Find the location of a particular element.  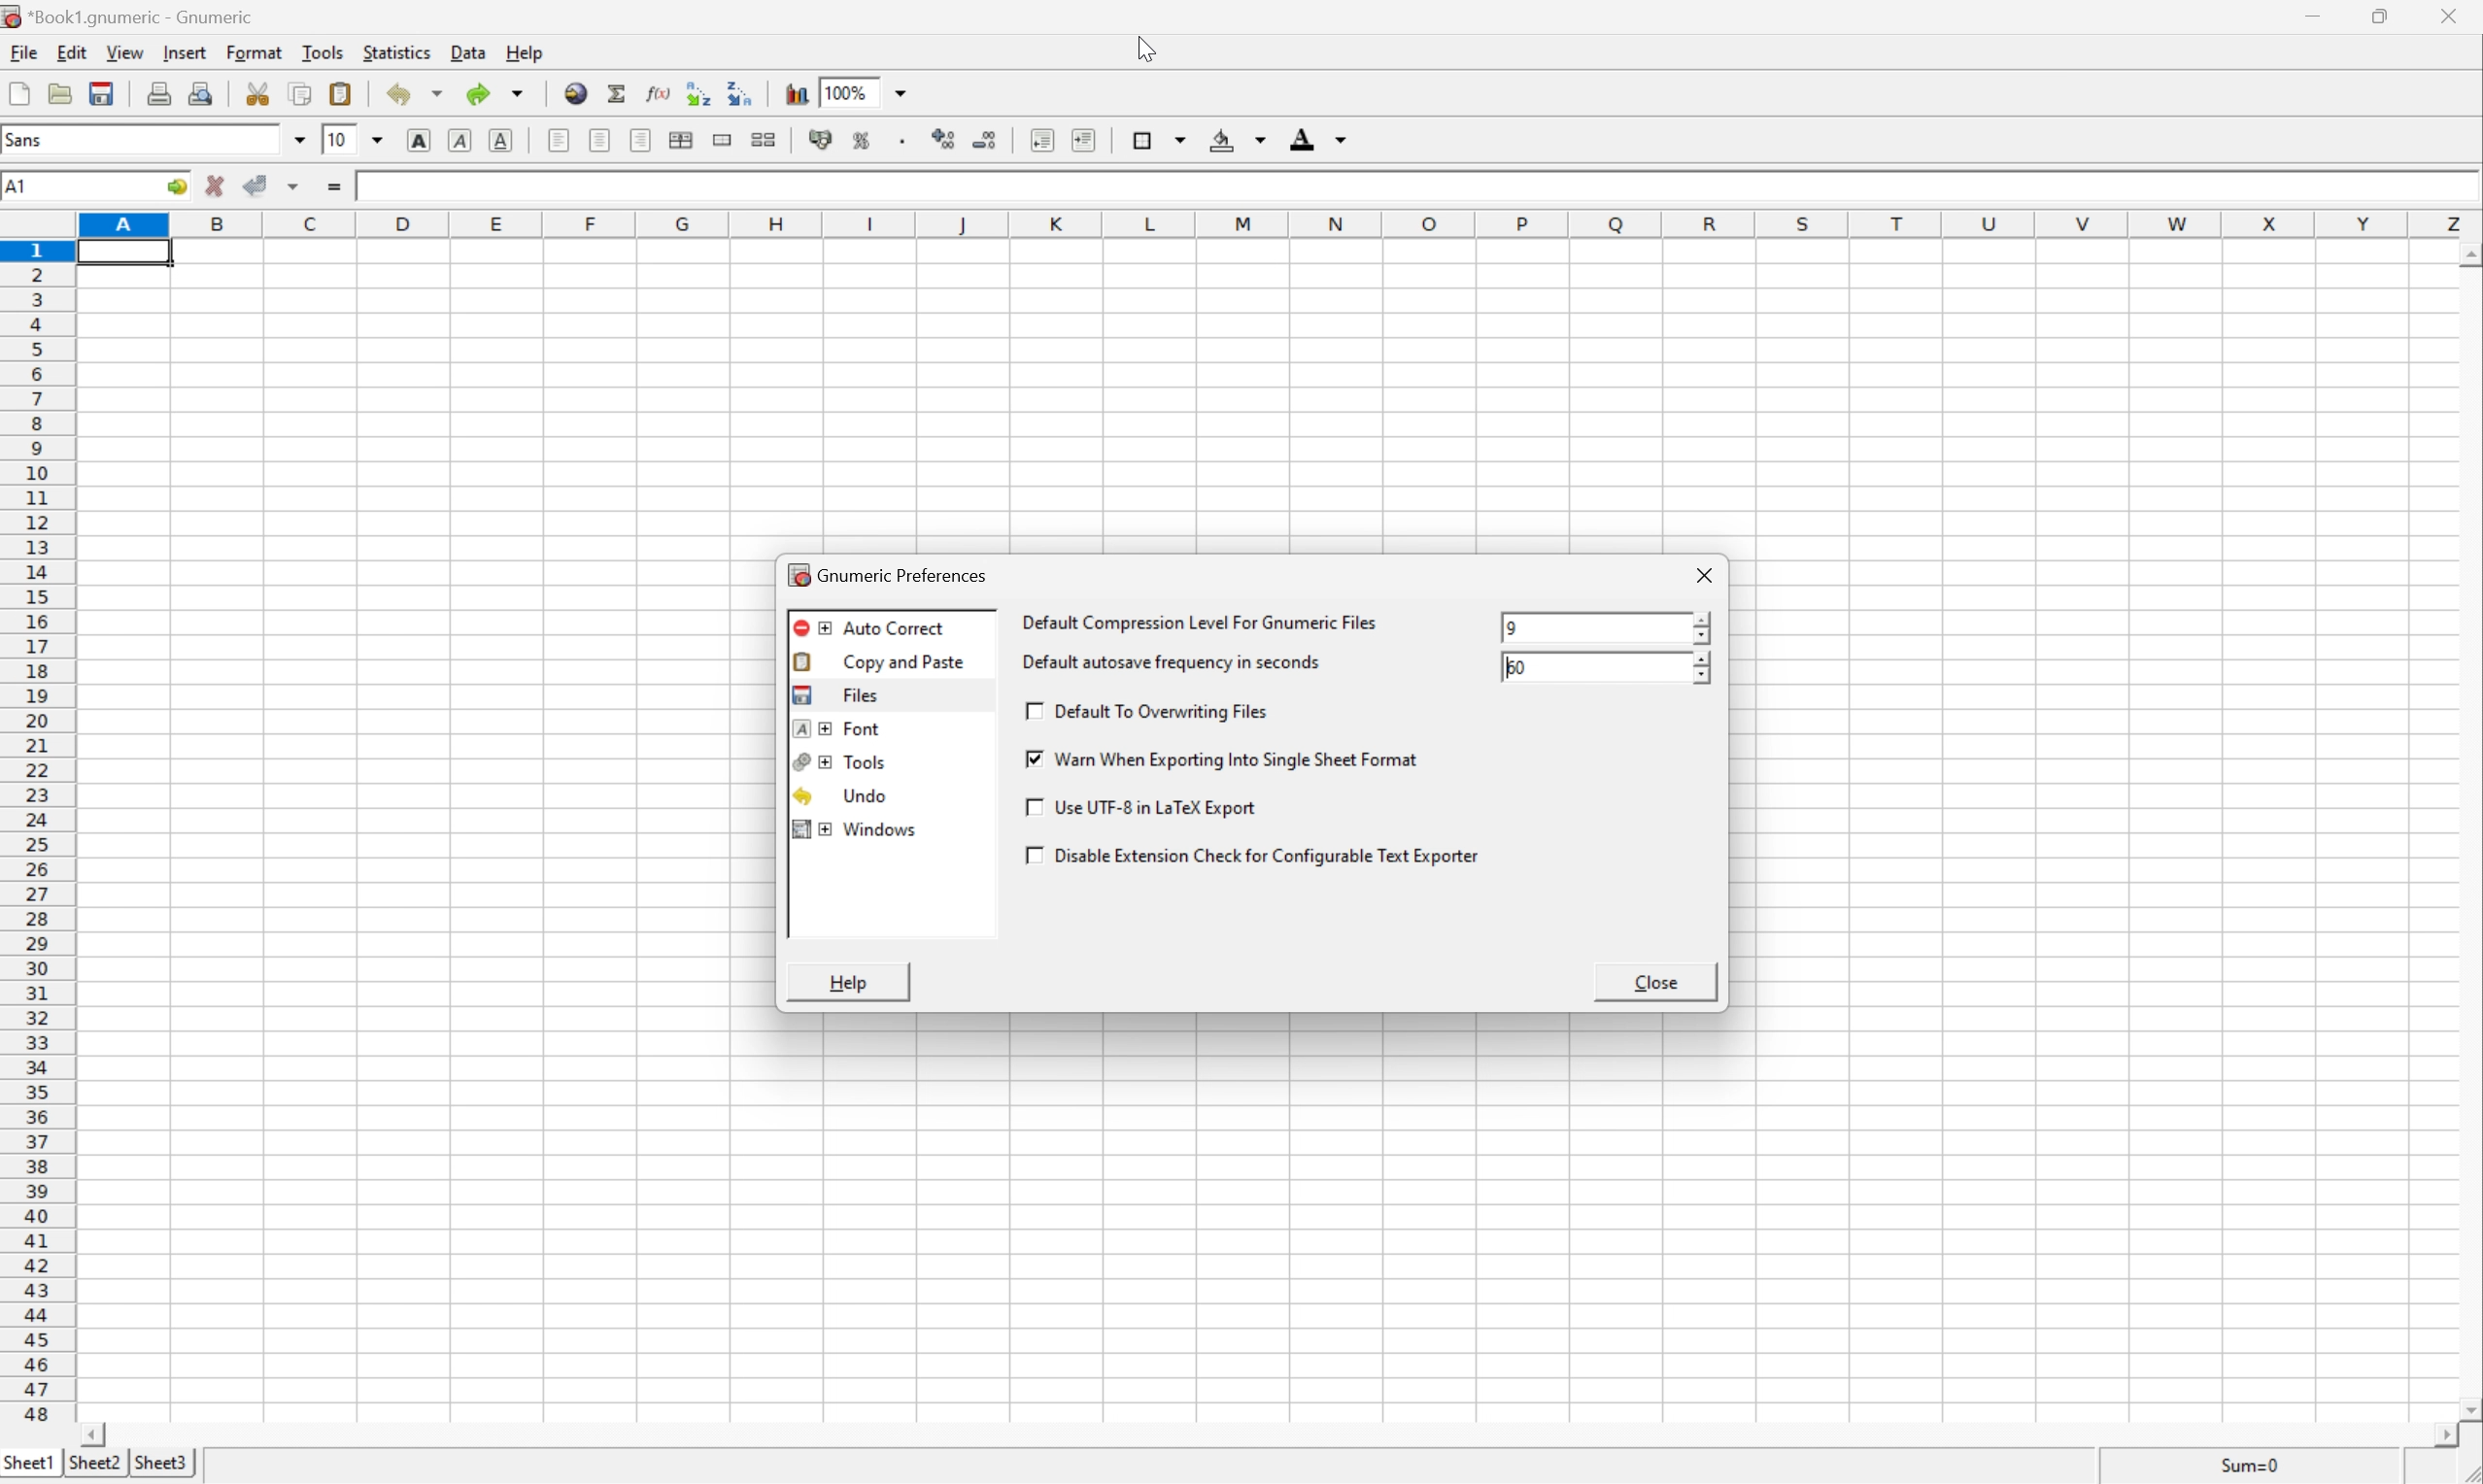

insert hyperlink is located at coordinates (574, 93).